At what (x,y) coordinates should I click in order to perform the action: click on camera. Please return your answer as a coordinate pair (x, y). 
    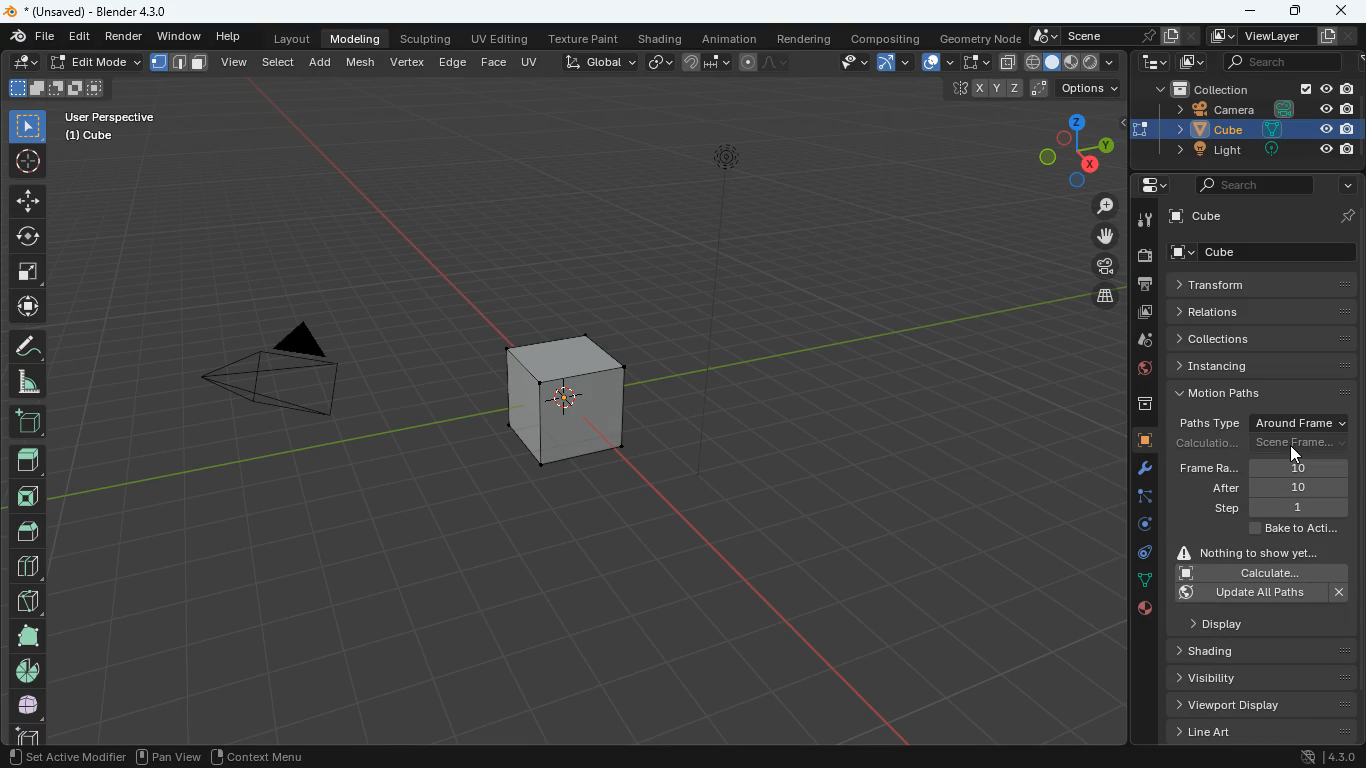
    Looking at the image, I should click on (1143, 256).